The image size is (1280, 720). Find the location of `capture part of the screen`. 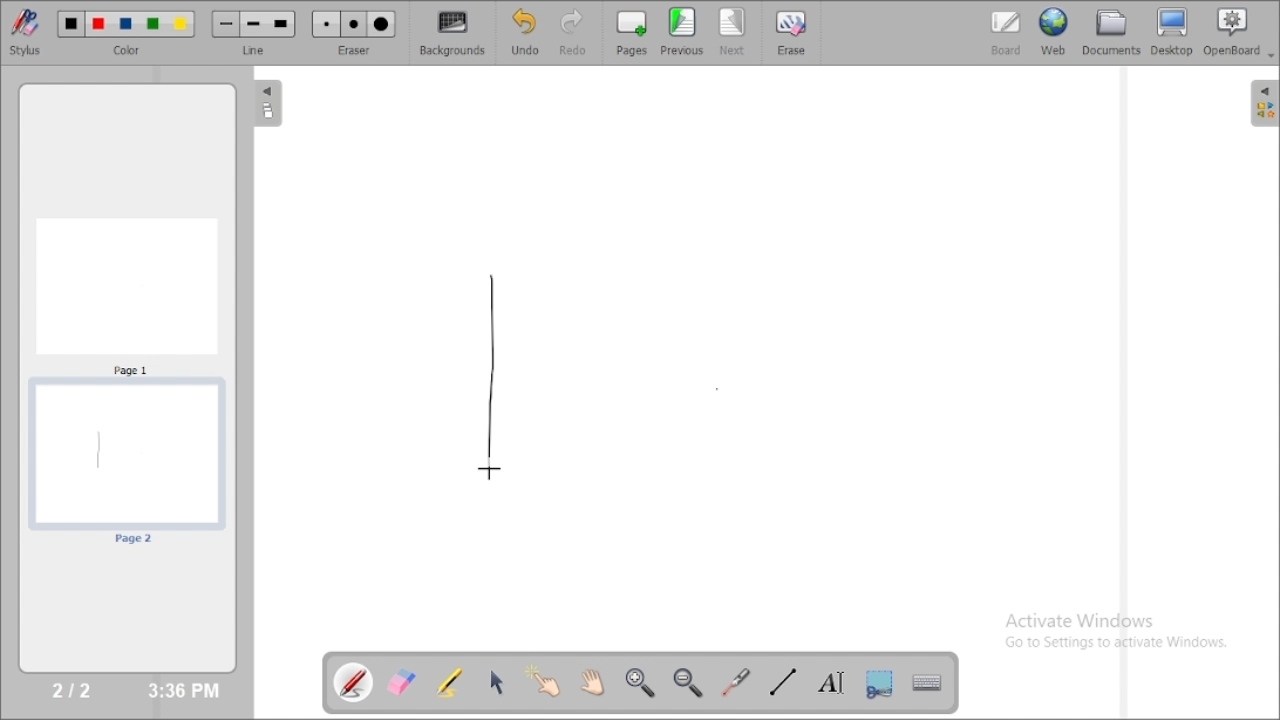

capture part of the screen is located at coordinates (879, 683).